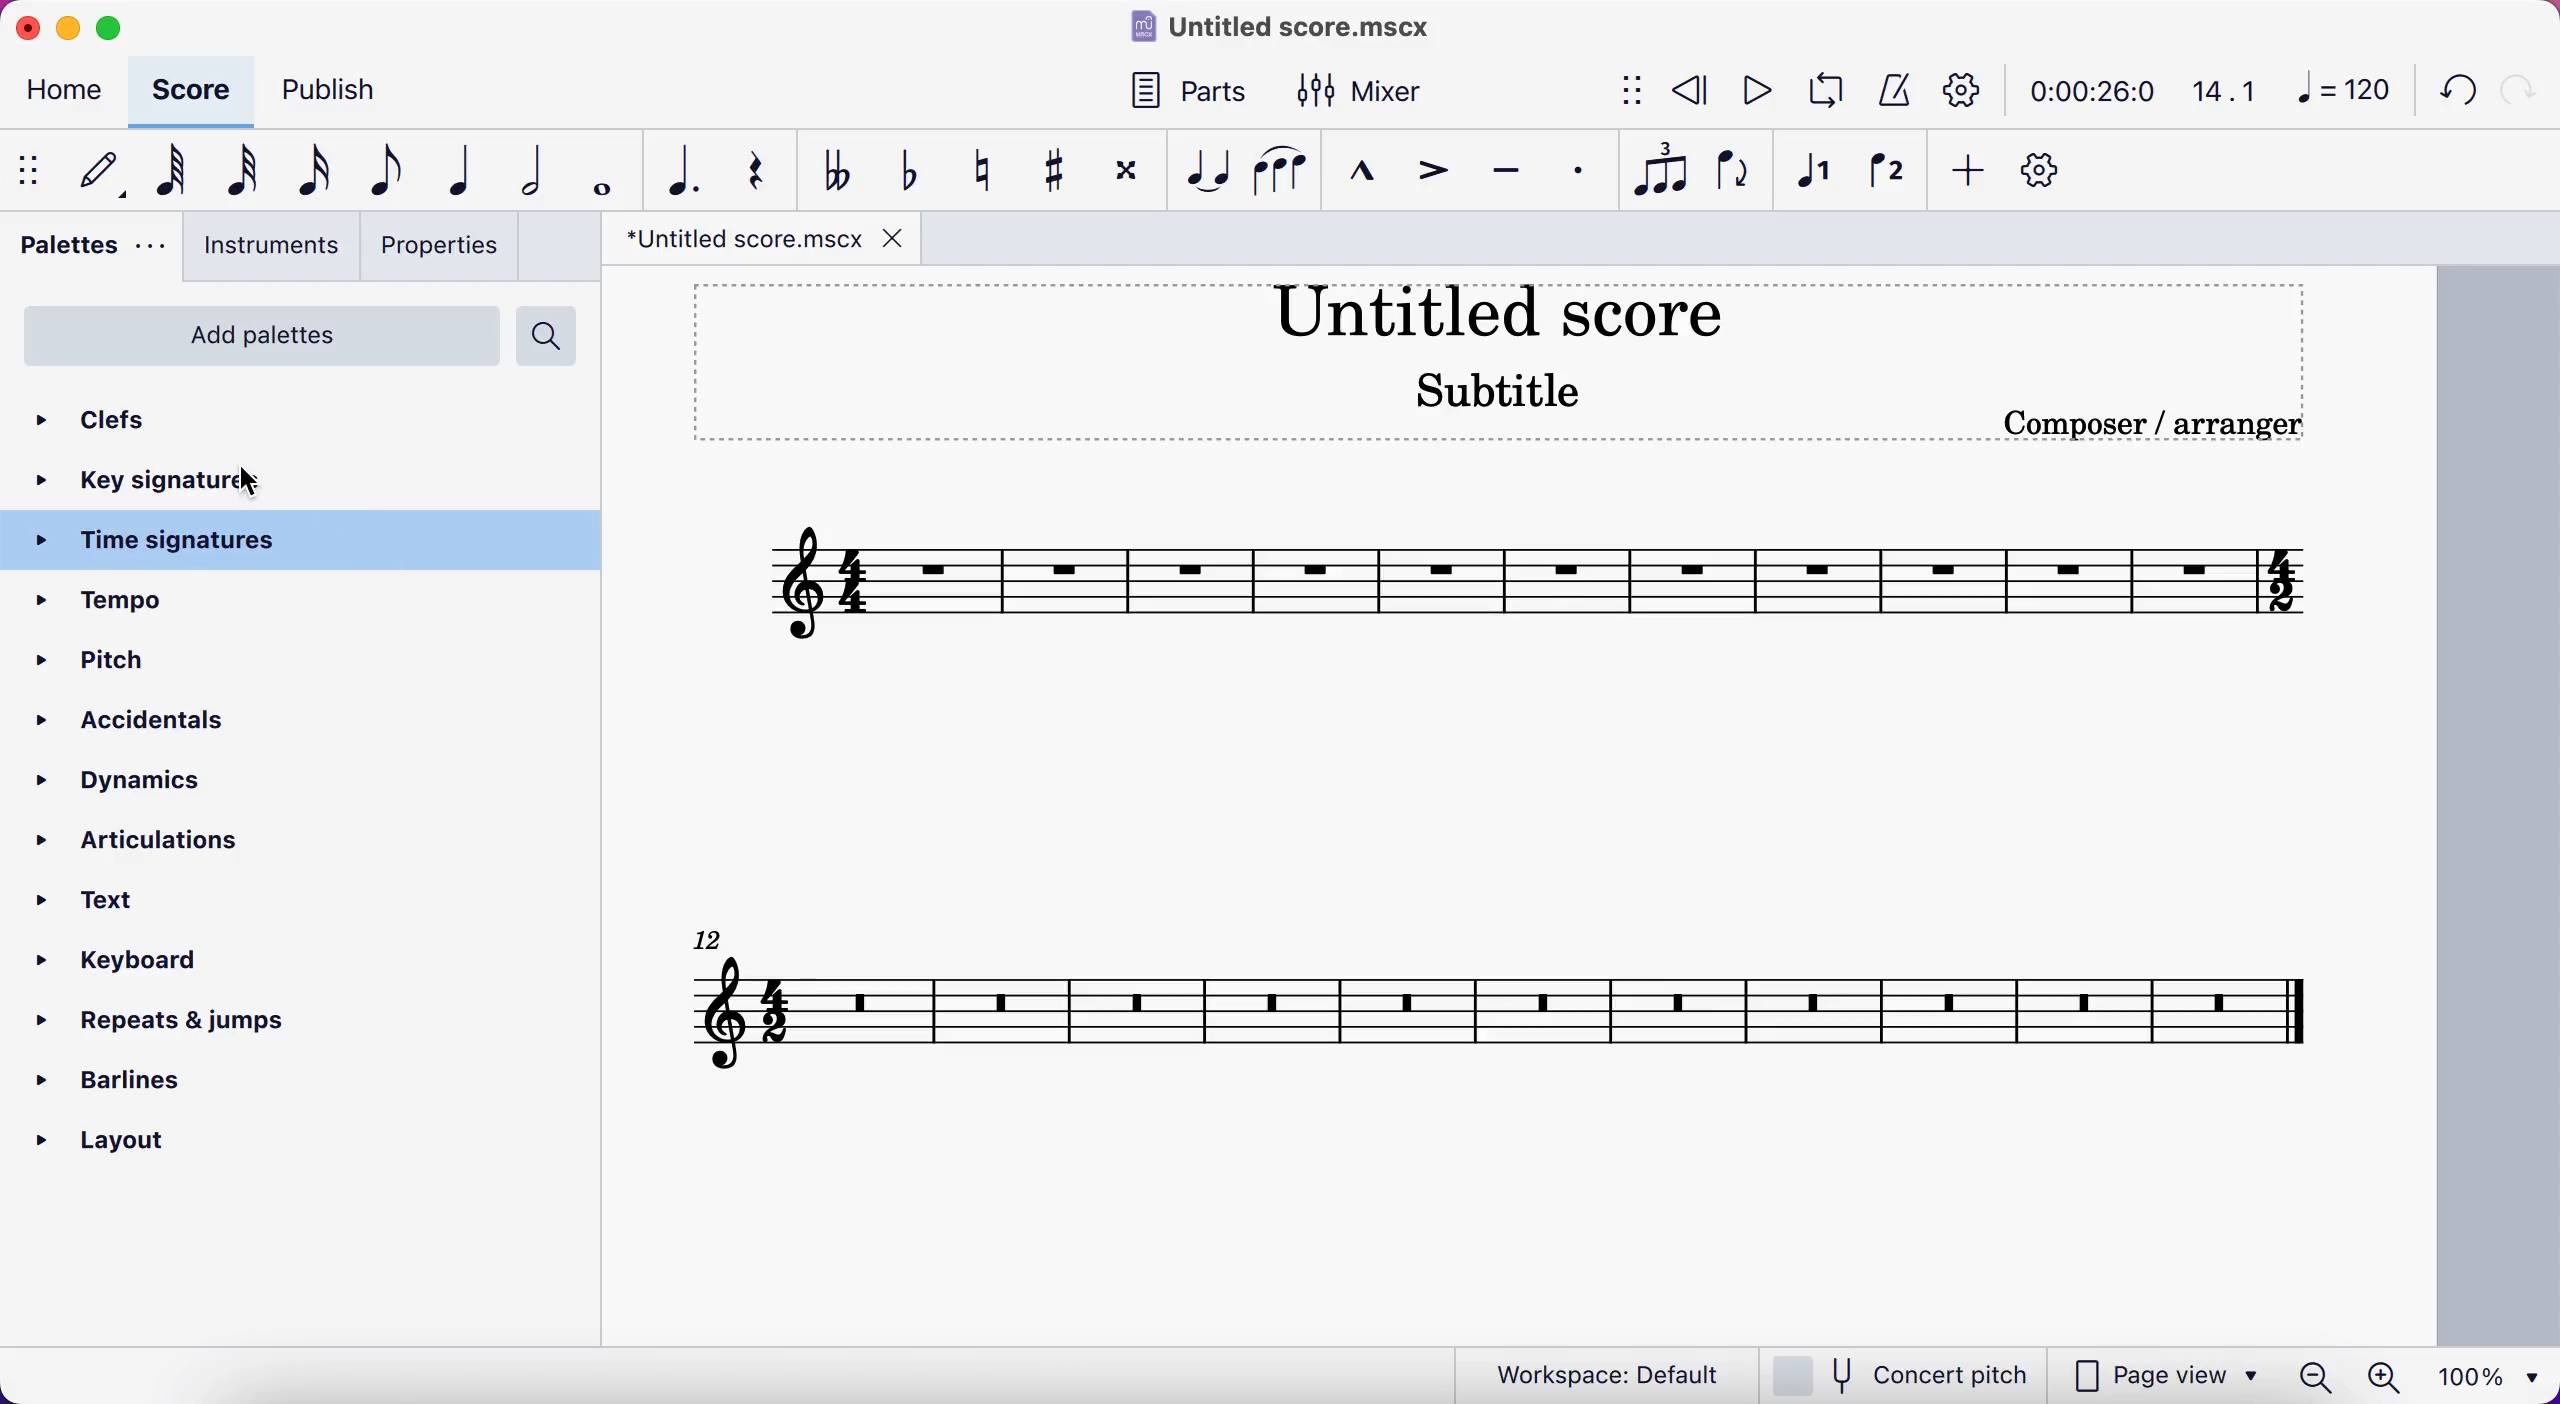  Describe the element at coordinates (339, 90) in the screenshot. I see `publish` at that location.